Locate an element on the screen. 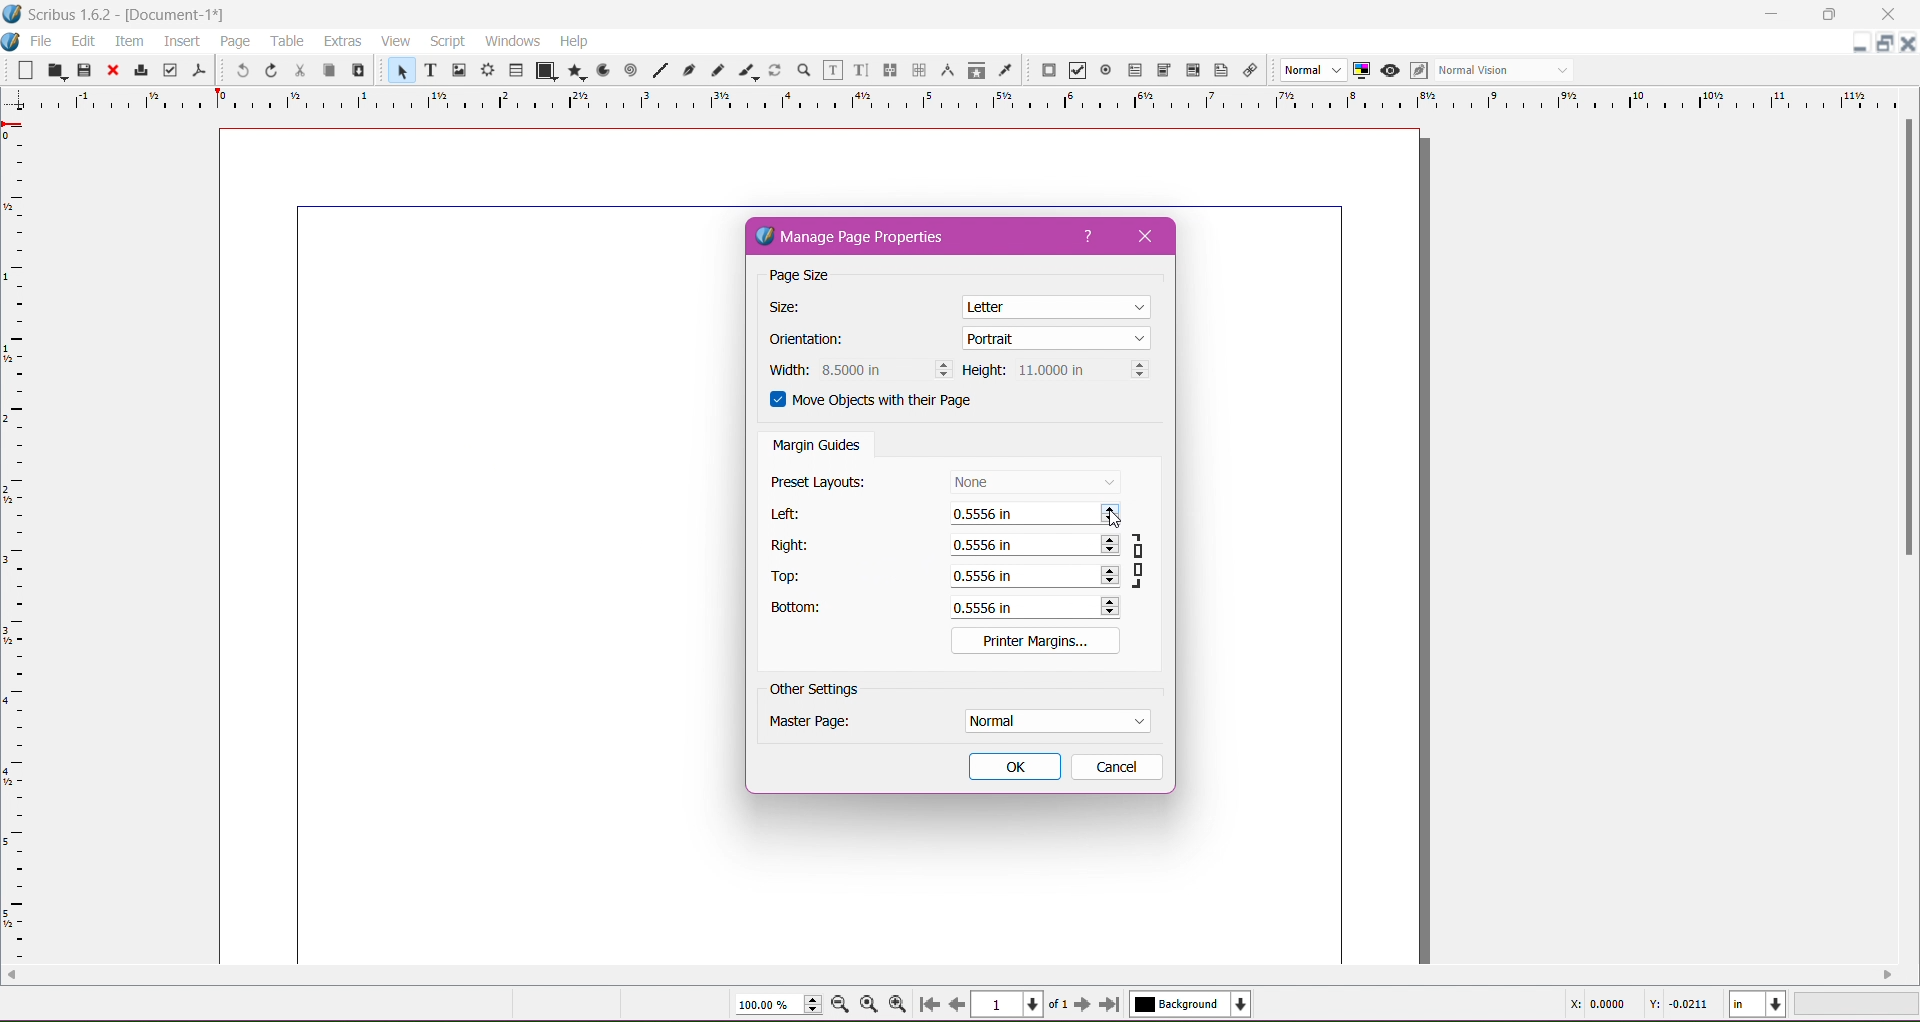 The width and height of the screenshot is (1920, 1022). Top is located at coordinates (792, 577).